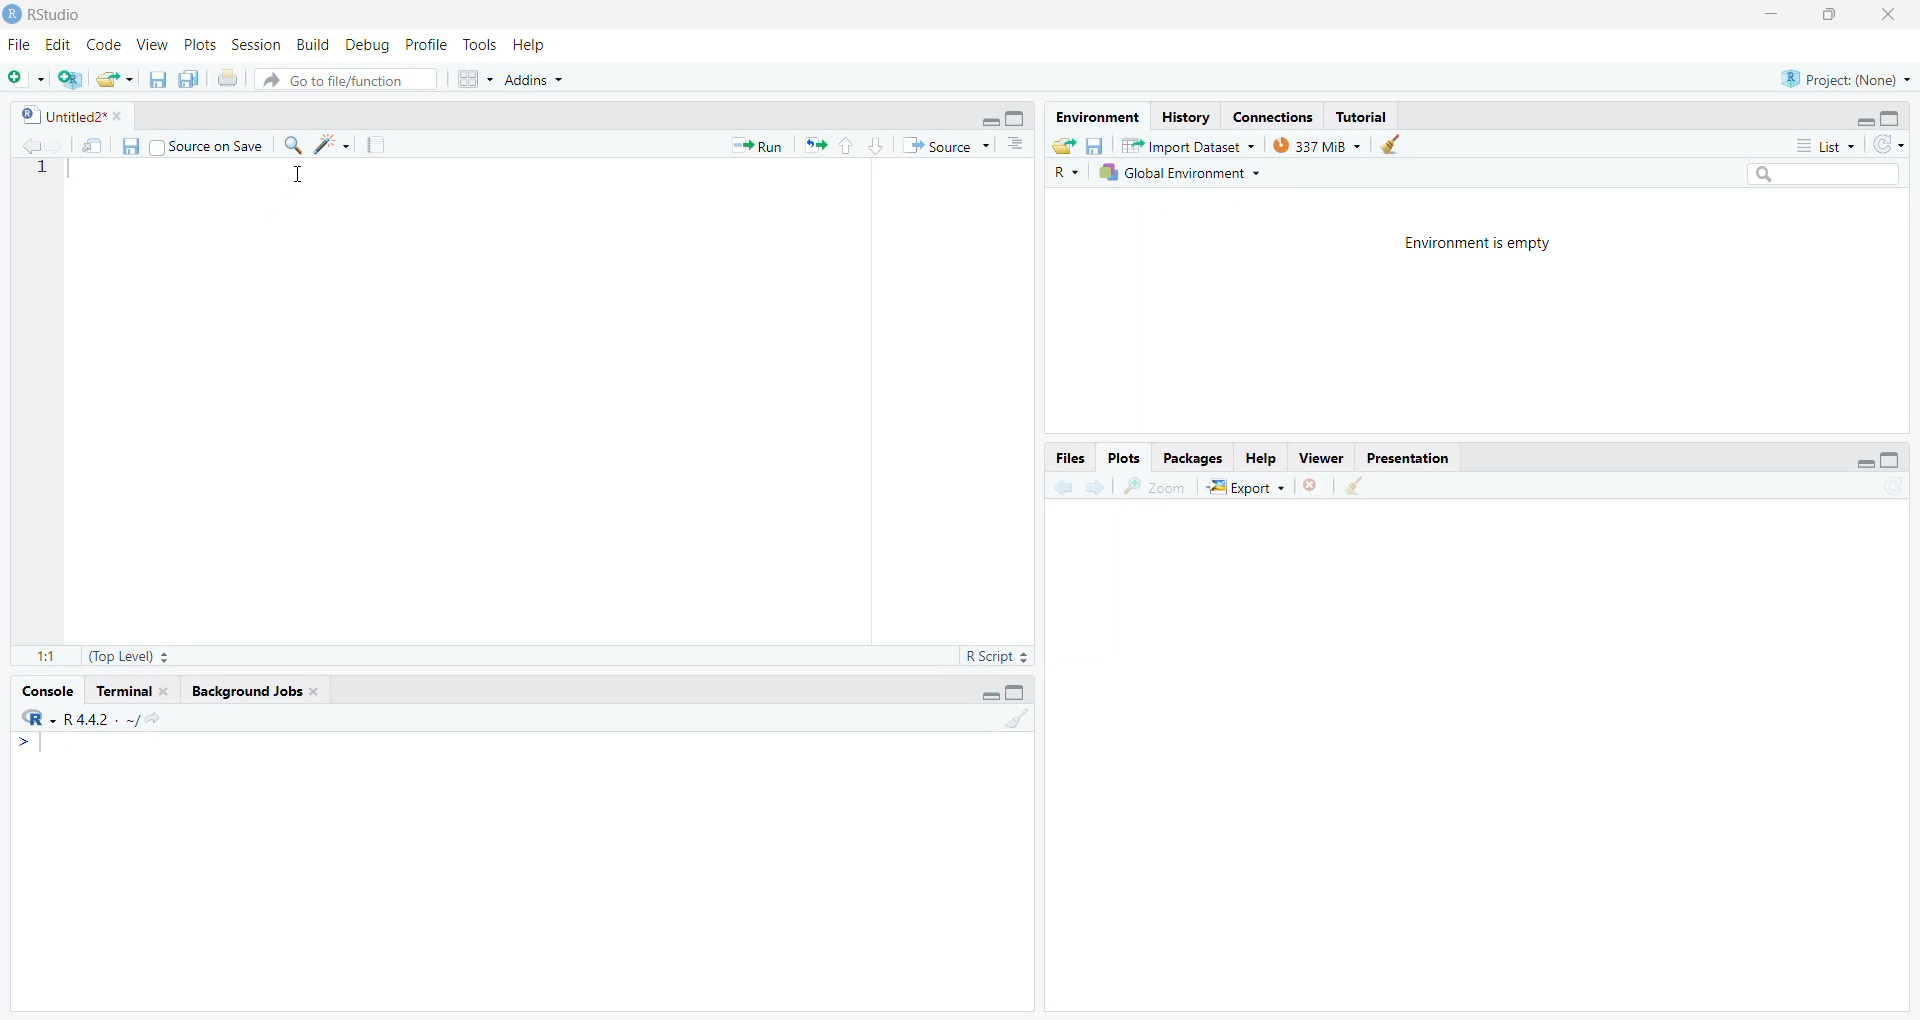 This screenshot has height=1020, width=1920. I want to click on 1:1, so click(44, 656).